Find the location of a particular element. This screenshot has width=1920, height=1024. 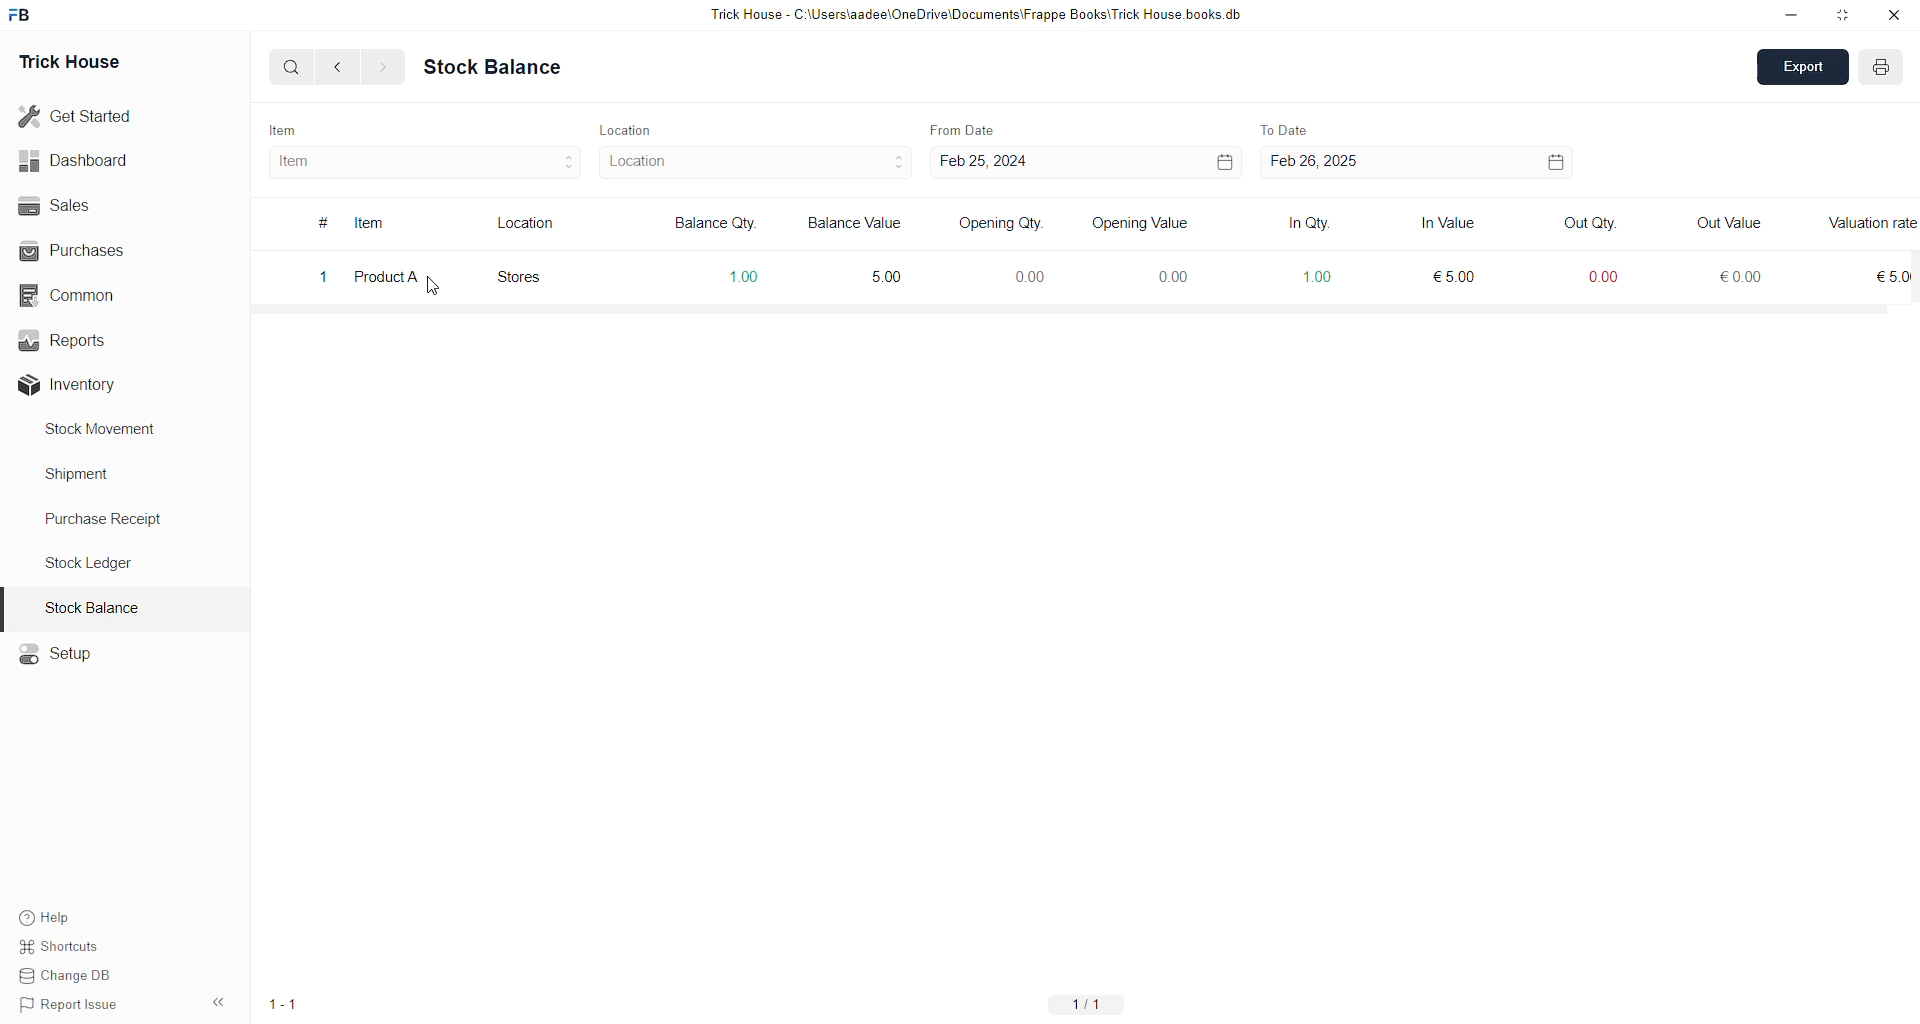

1.00 is located at coordinates (1308, 278).